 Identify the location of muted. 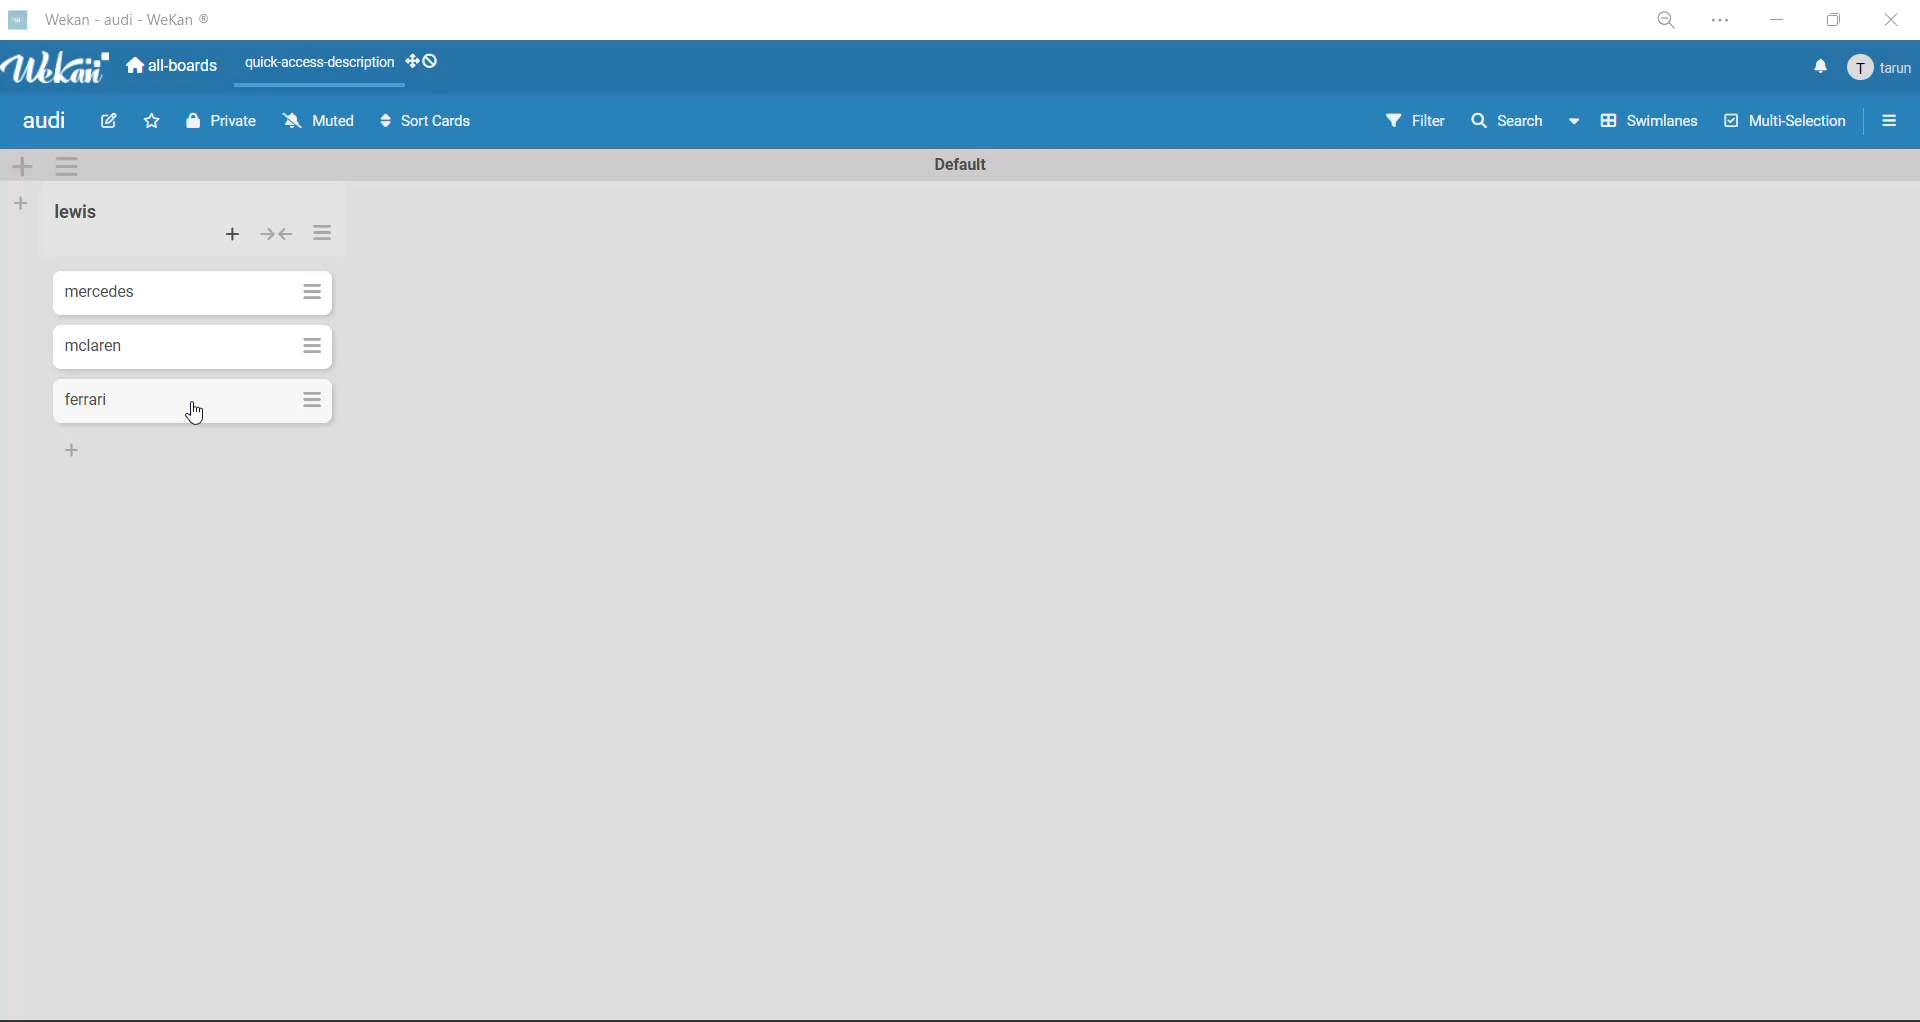
(315, 123).